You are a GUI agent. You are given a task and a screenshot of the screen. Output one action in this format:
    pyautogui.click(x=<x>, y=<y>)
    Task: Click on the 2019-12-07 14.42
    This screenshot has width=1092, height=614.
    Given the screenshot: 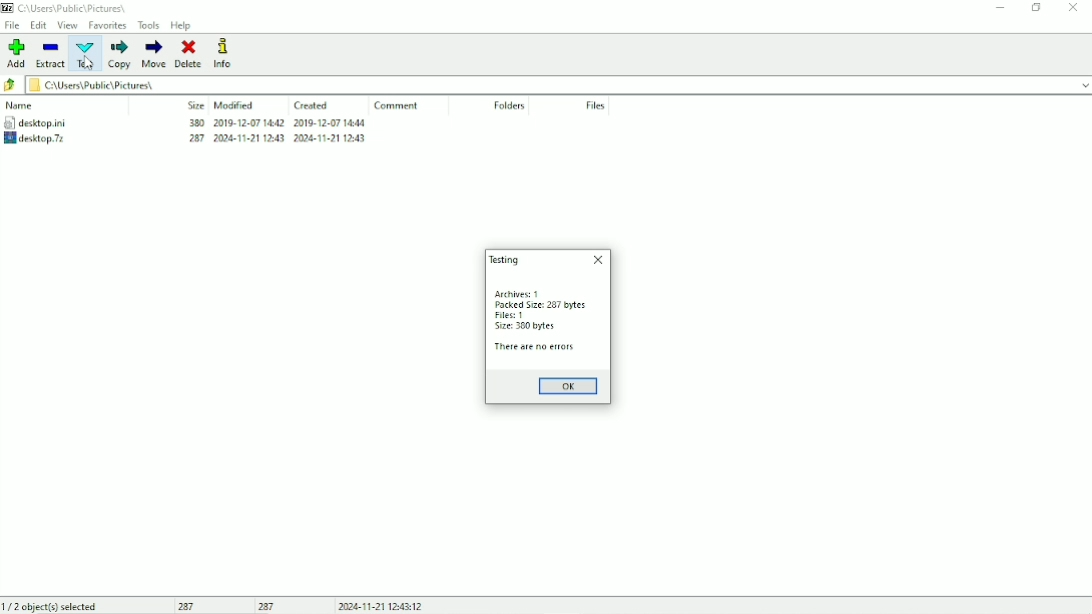 What is the action you would take?
    pyautogui.click(x=252, y=122)
    